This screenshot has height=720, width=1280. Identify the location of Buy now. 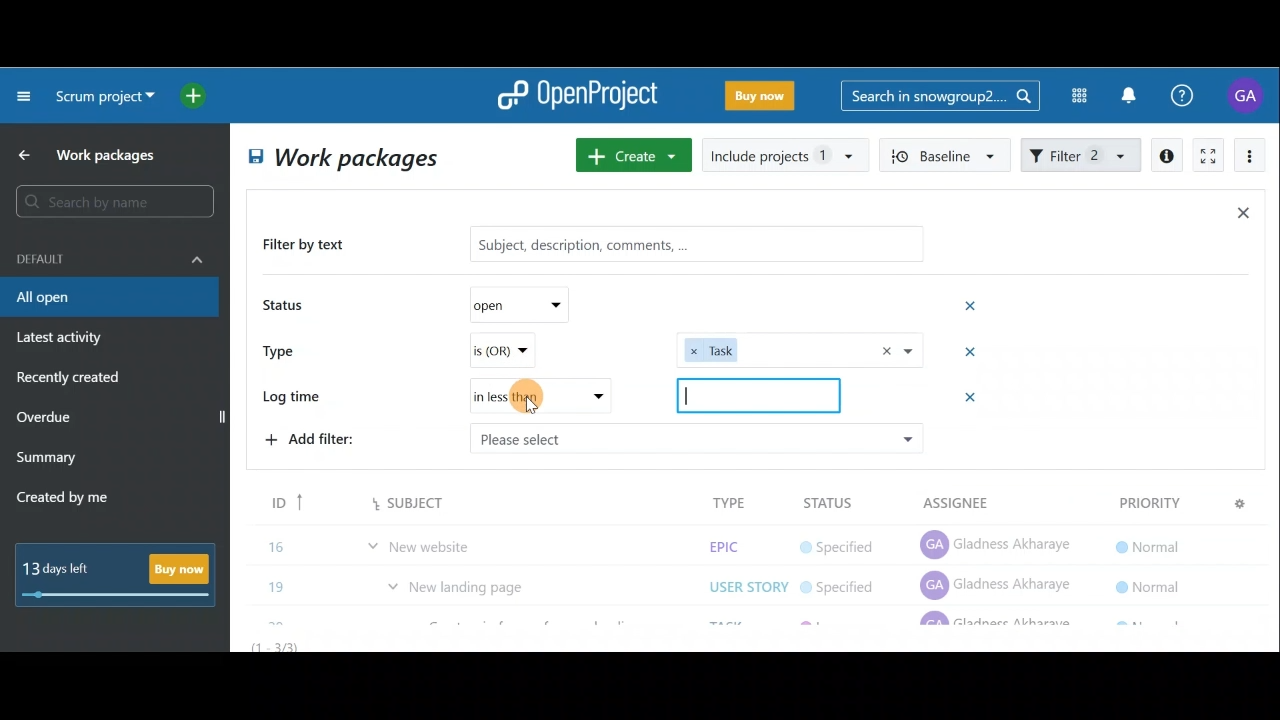
(122, 574).